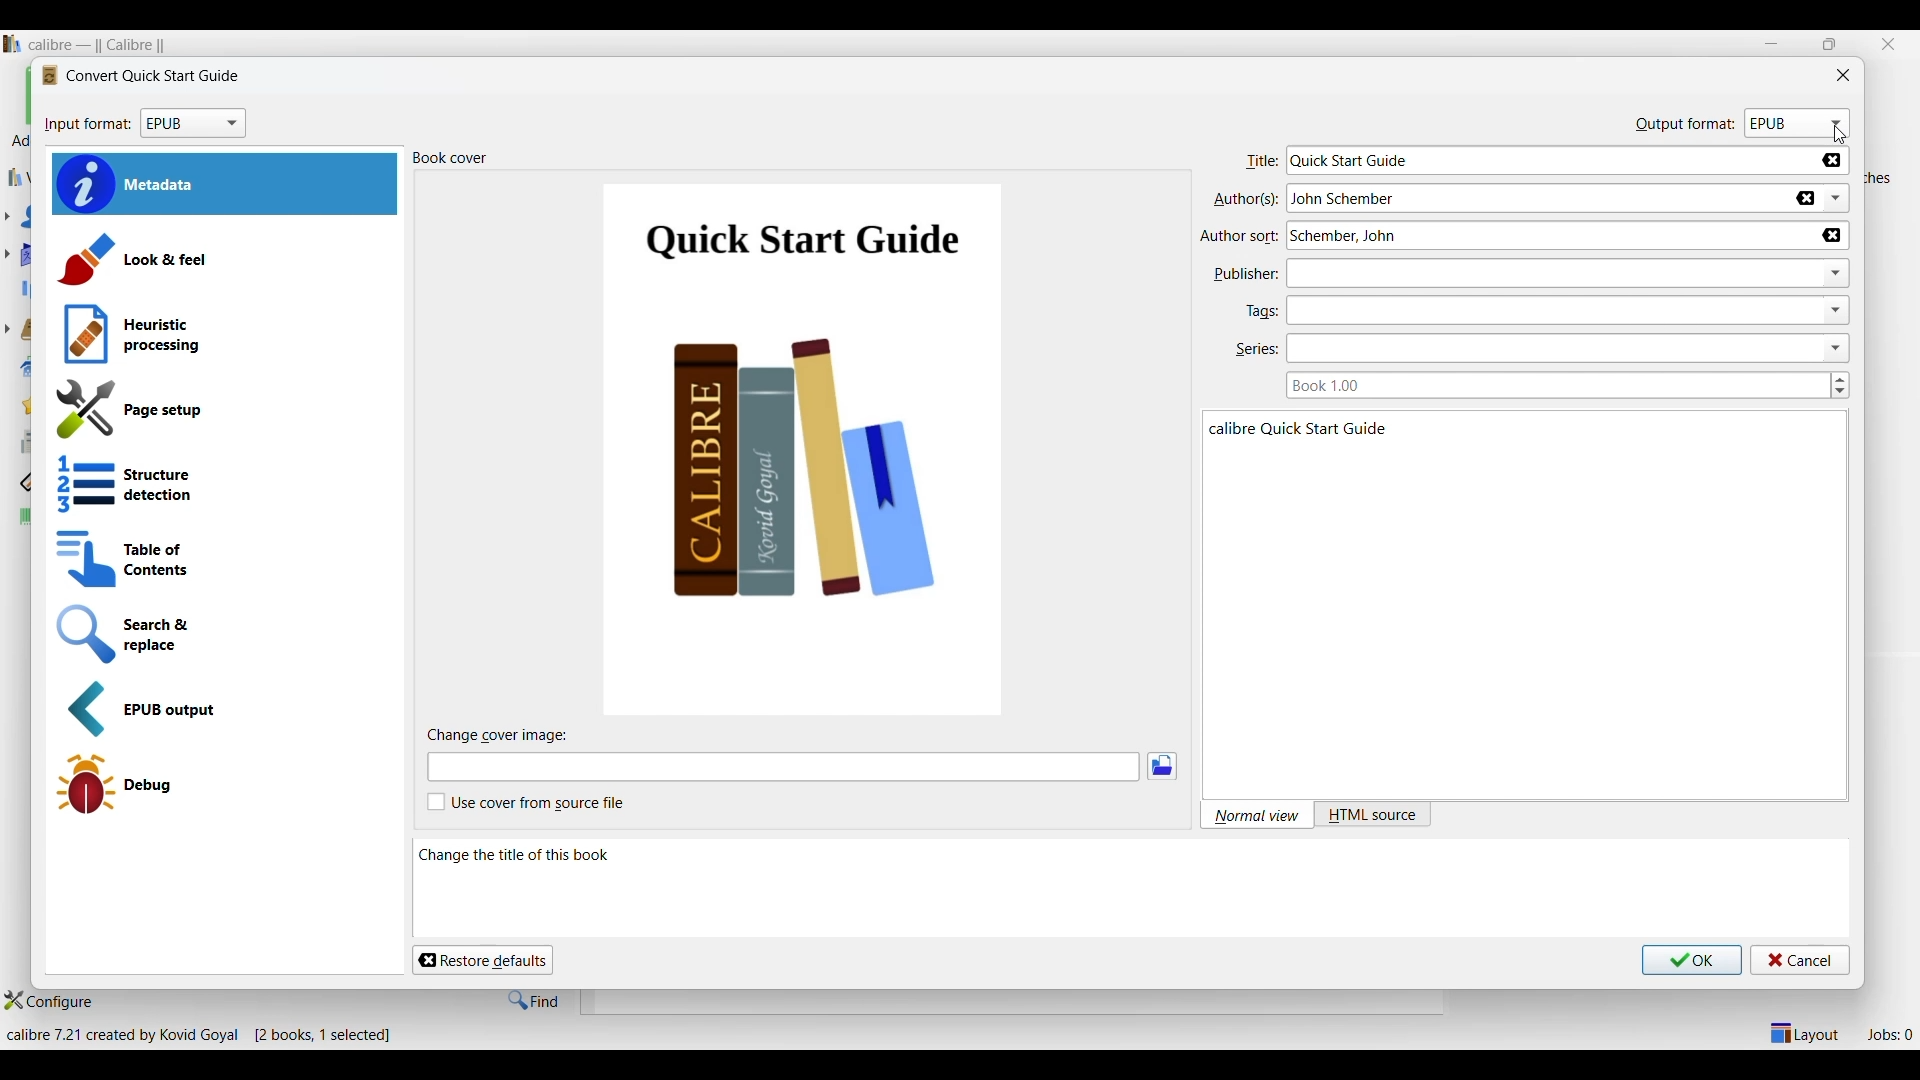 The width and height of the screenshot is (1920, 1080). Describe the element at coordinates (222, 259) in the screenshot. I see `Laak and feel` at that location.